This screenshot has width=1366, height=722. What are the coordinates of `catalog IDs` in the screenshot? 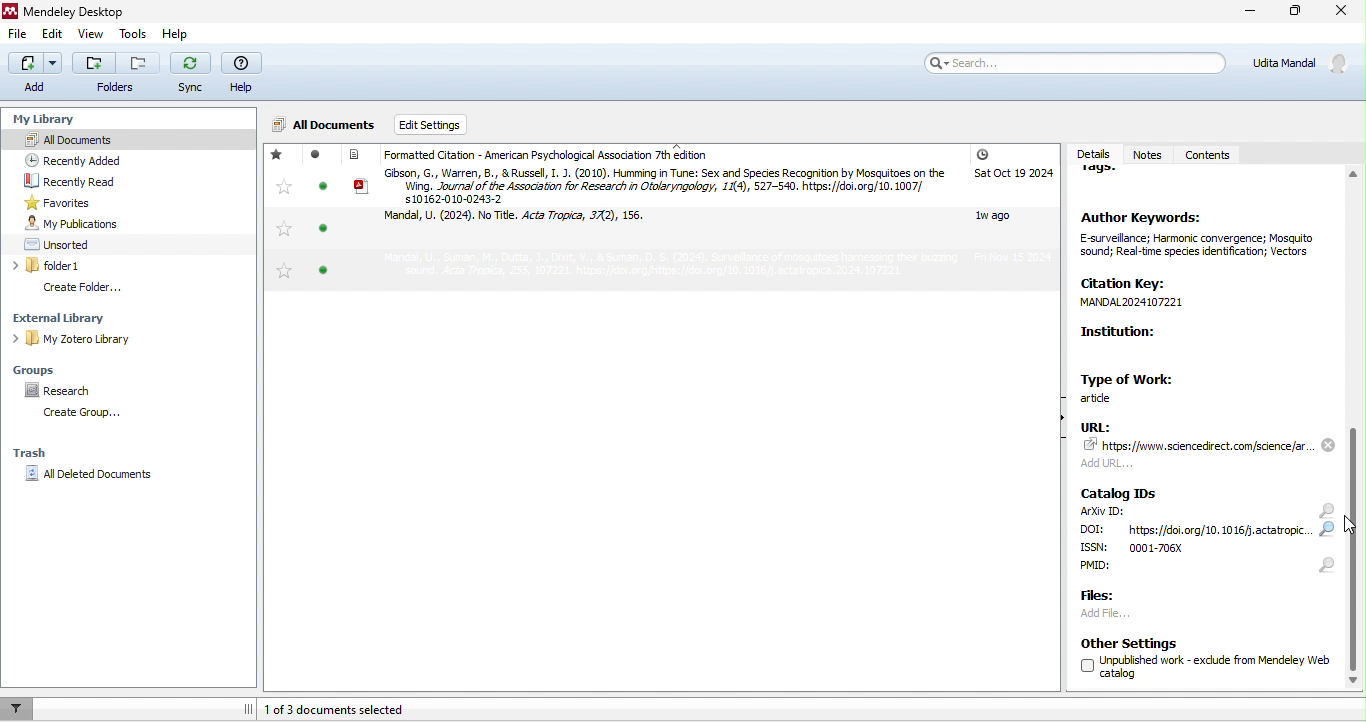 It's located at (1122, 492).